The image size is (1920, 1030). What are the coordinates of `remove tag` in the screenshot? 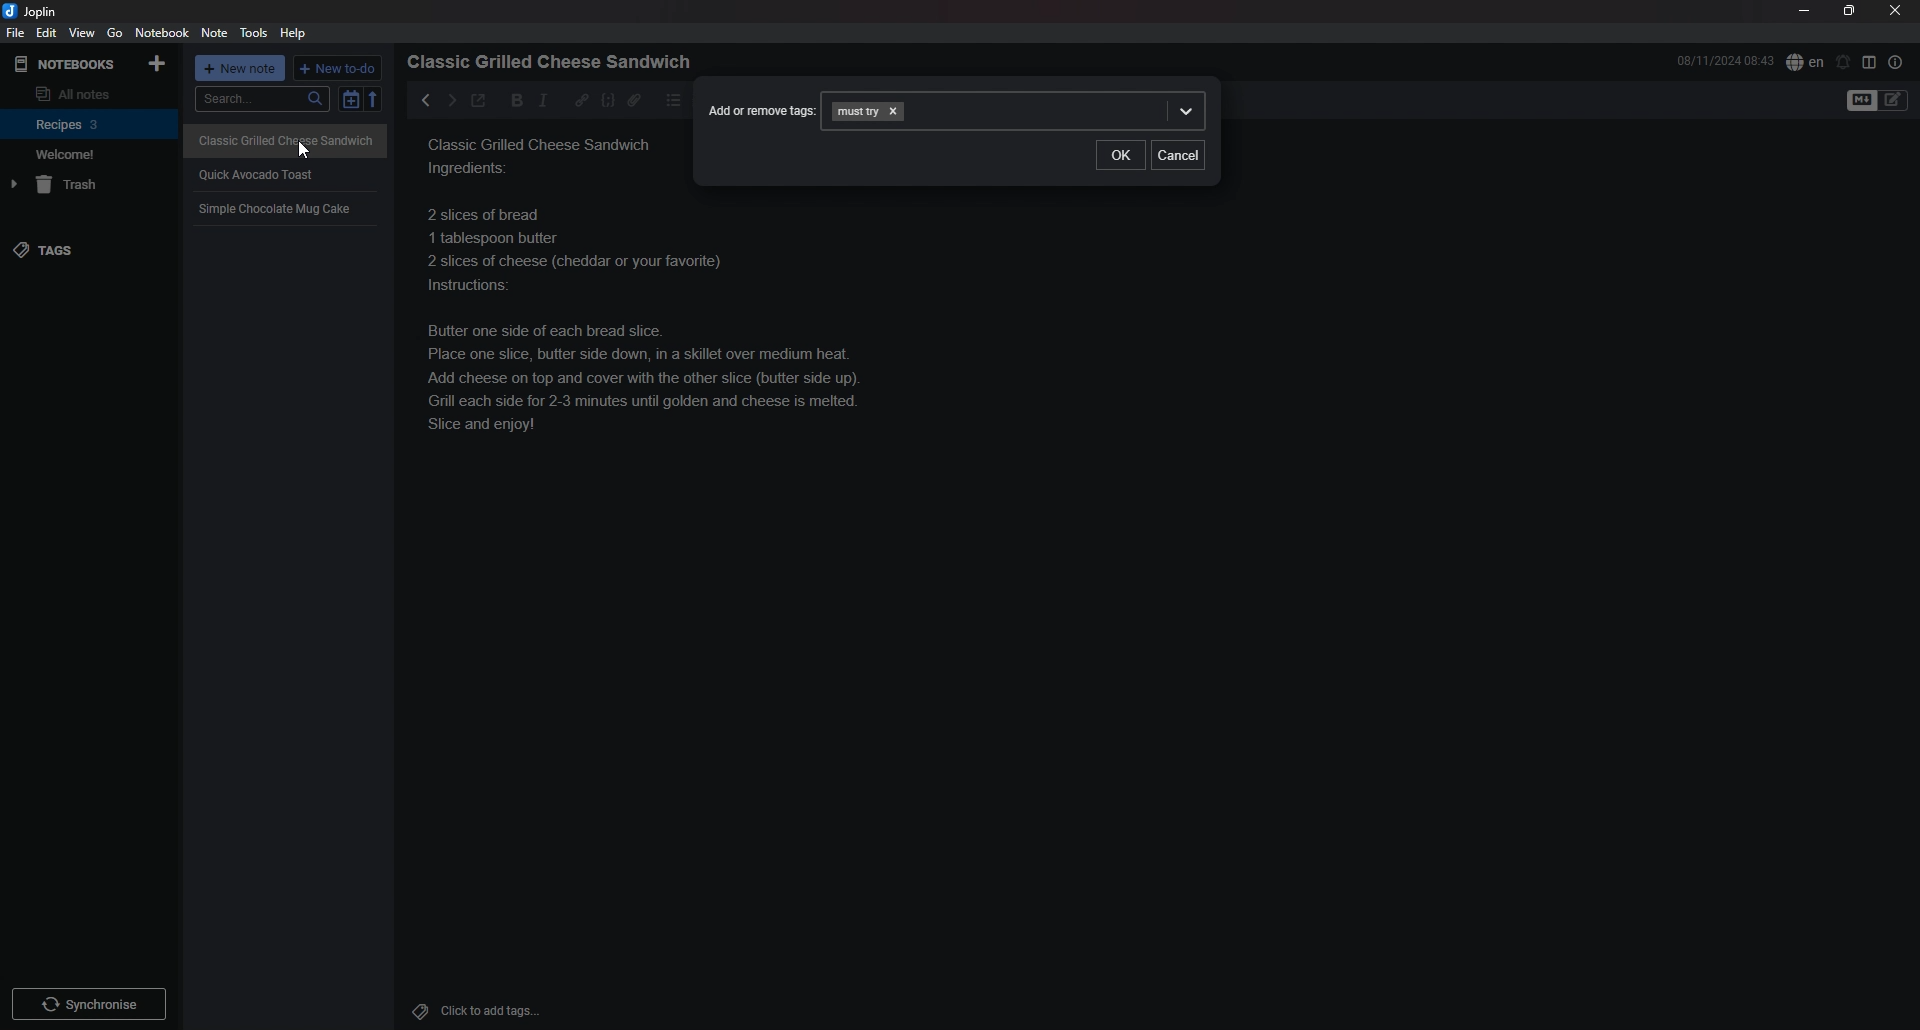 It's located at (896, 111).